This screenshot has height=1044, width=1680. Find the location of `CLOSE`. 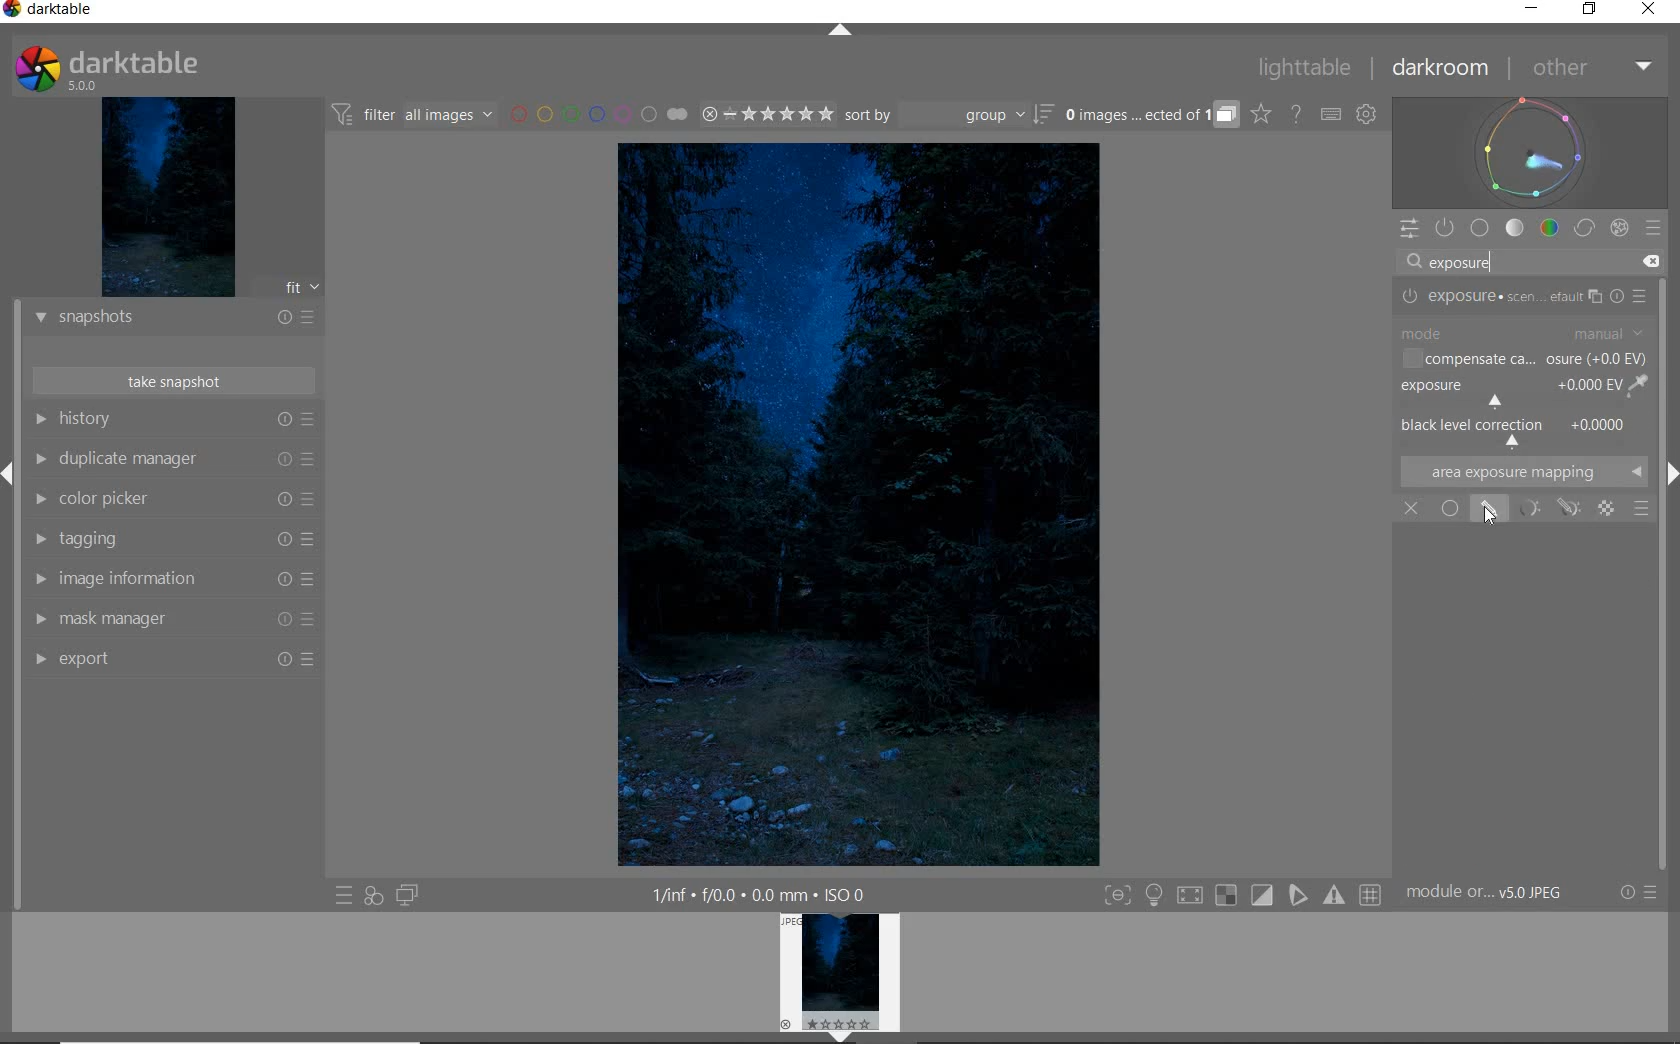

CLOSE is located at coordinates (1648, 12).